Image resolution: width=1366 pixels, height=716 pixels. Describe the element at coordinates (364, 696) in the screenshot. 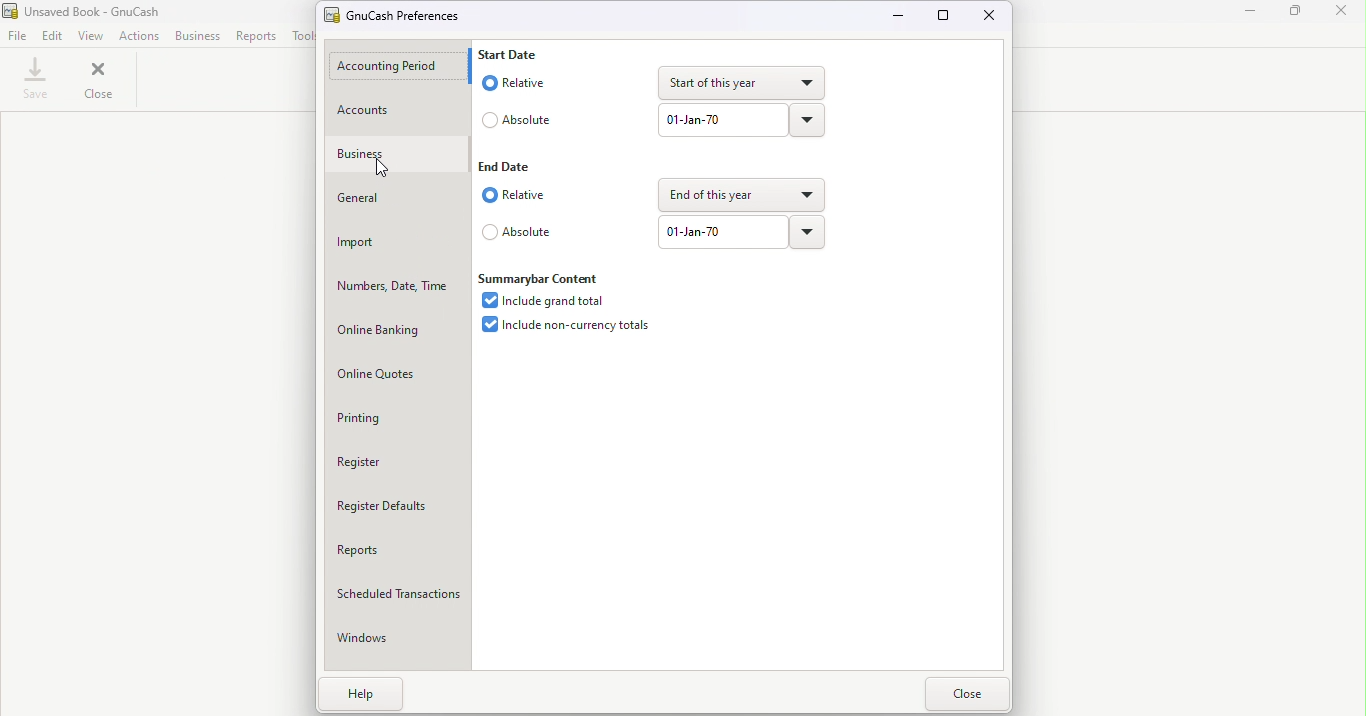

I see `Help` at that location.